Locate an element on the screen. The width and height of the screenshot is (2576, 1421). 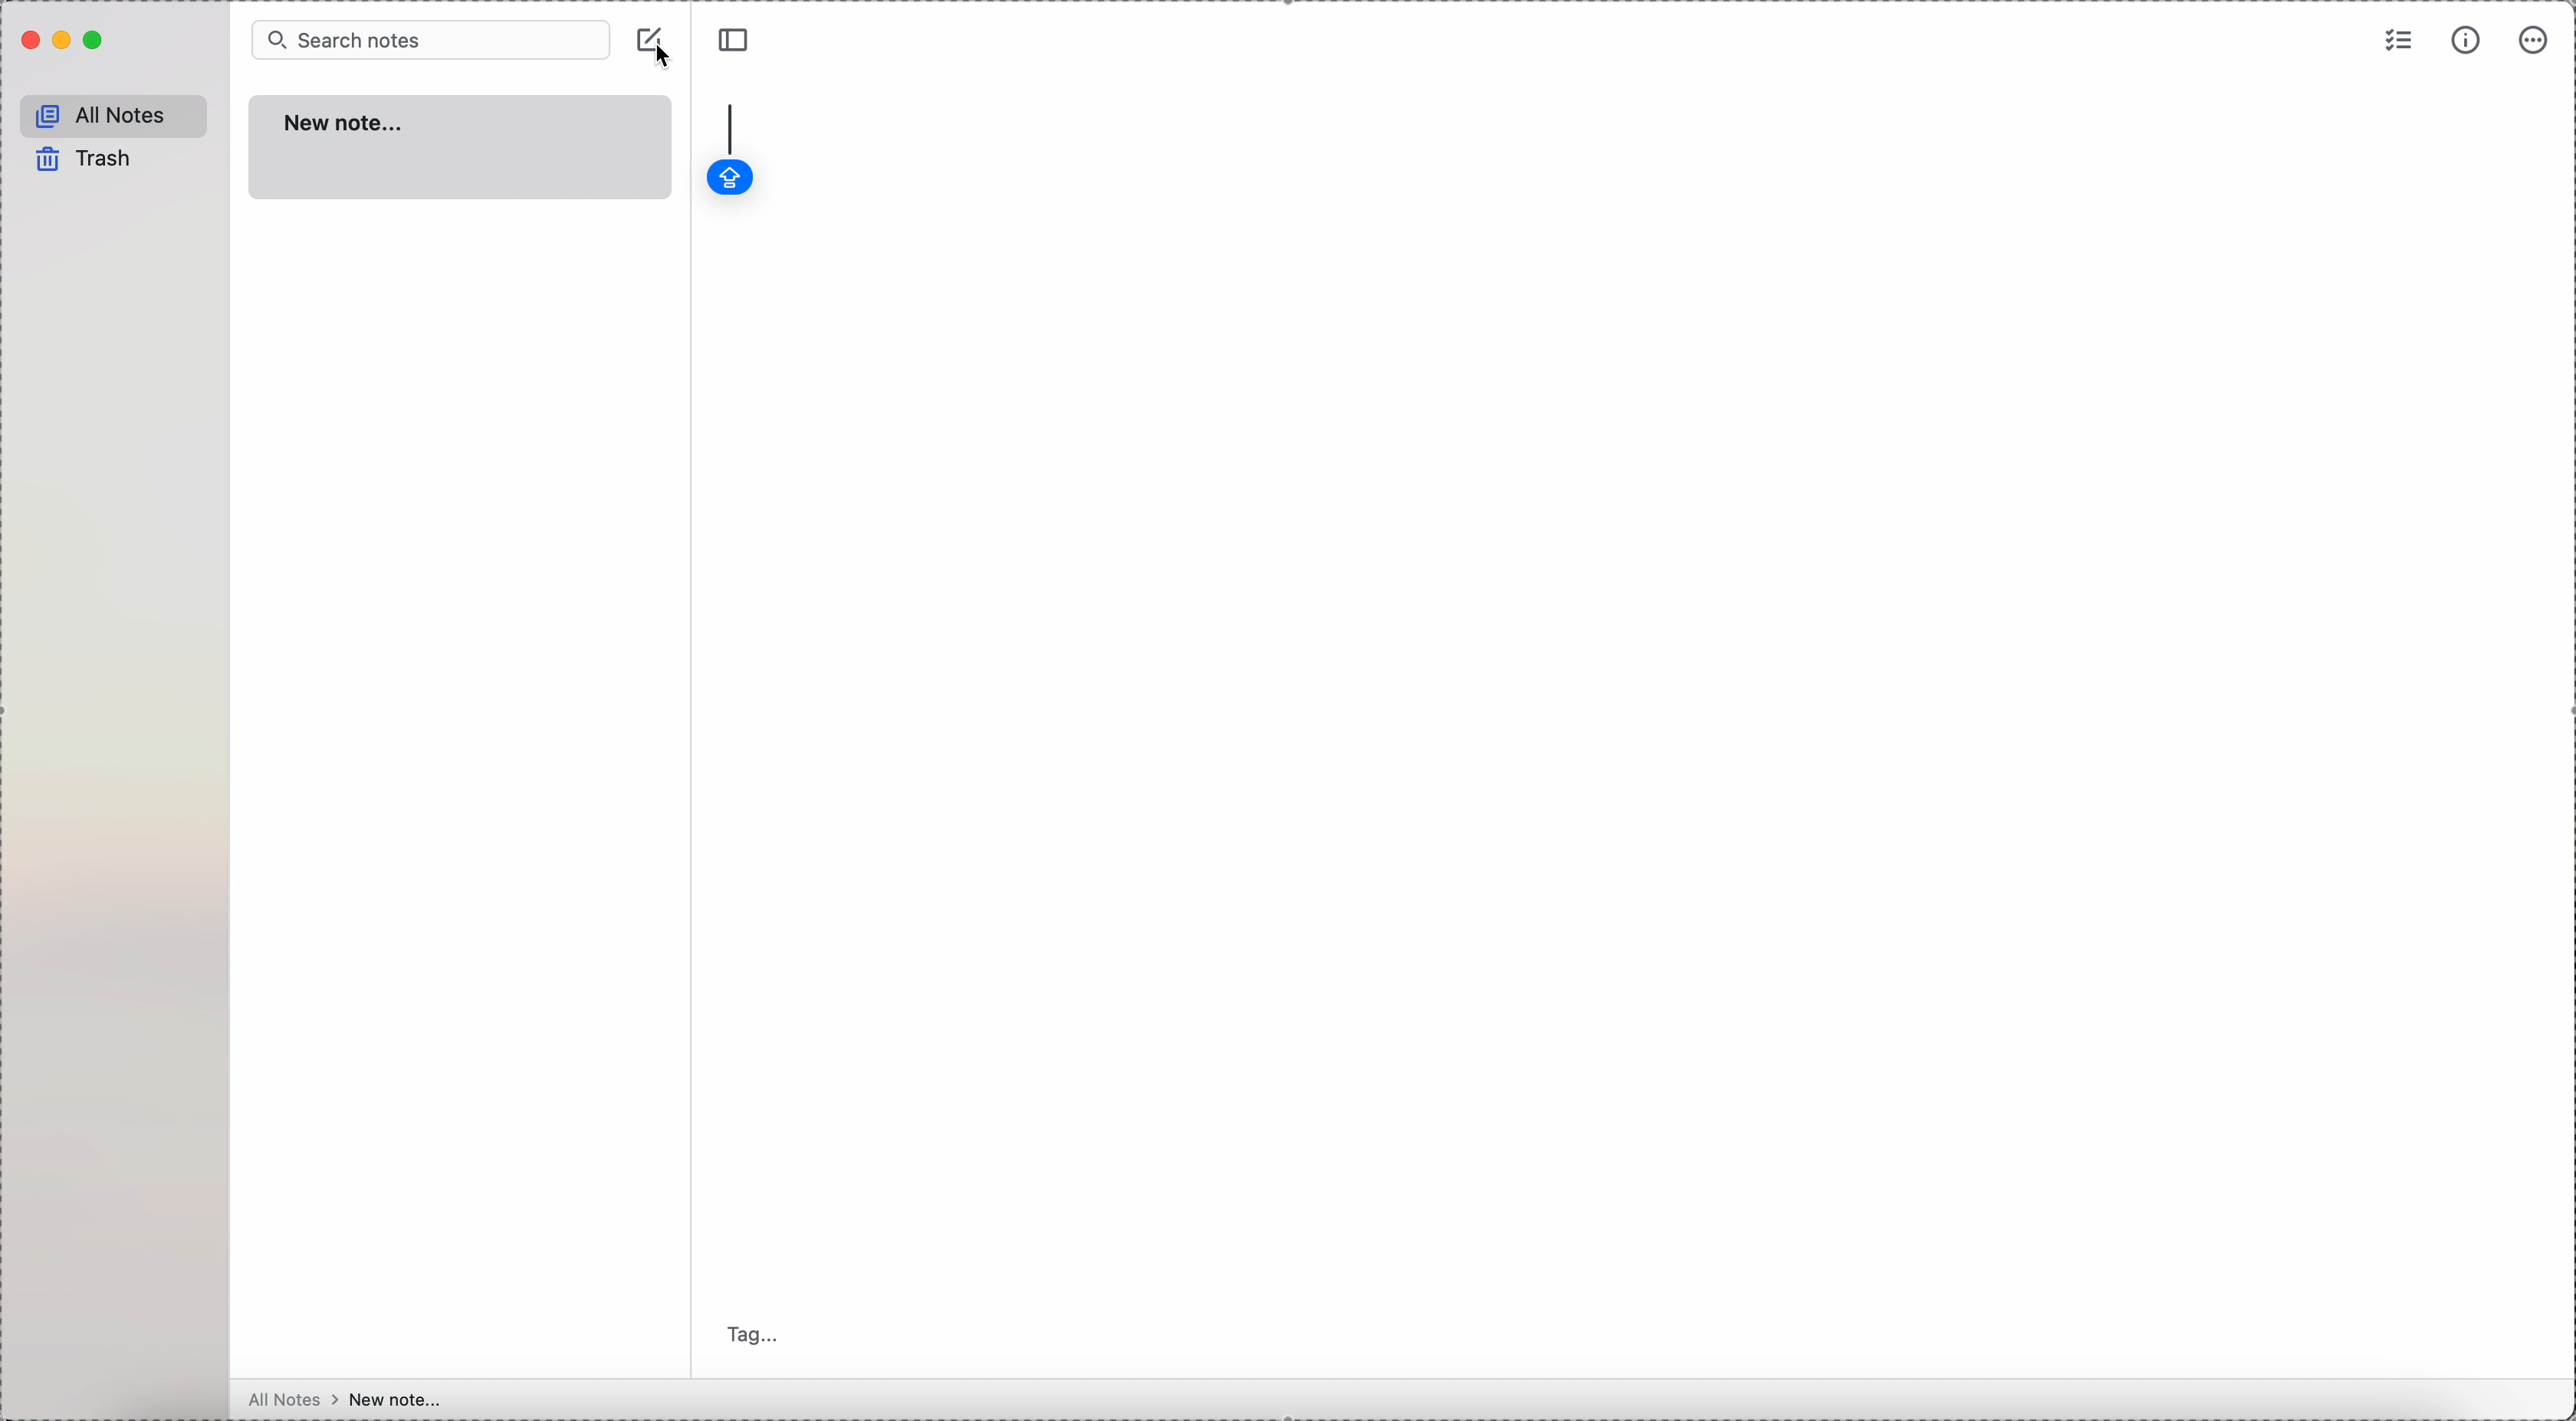
search bar is located at coordinates (430, 38).